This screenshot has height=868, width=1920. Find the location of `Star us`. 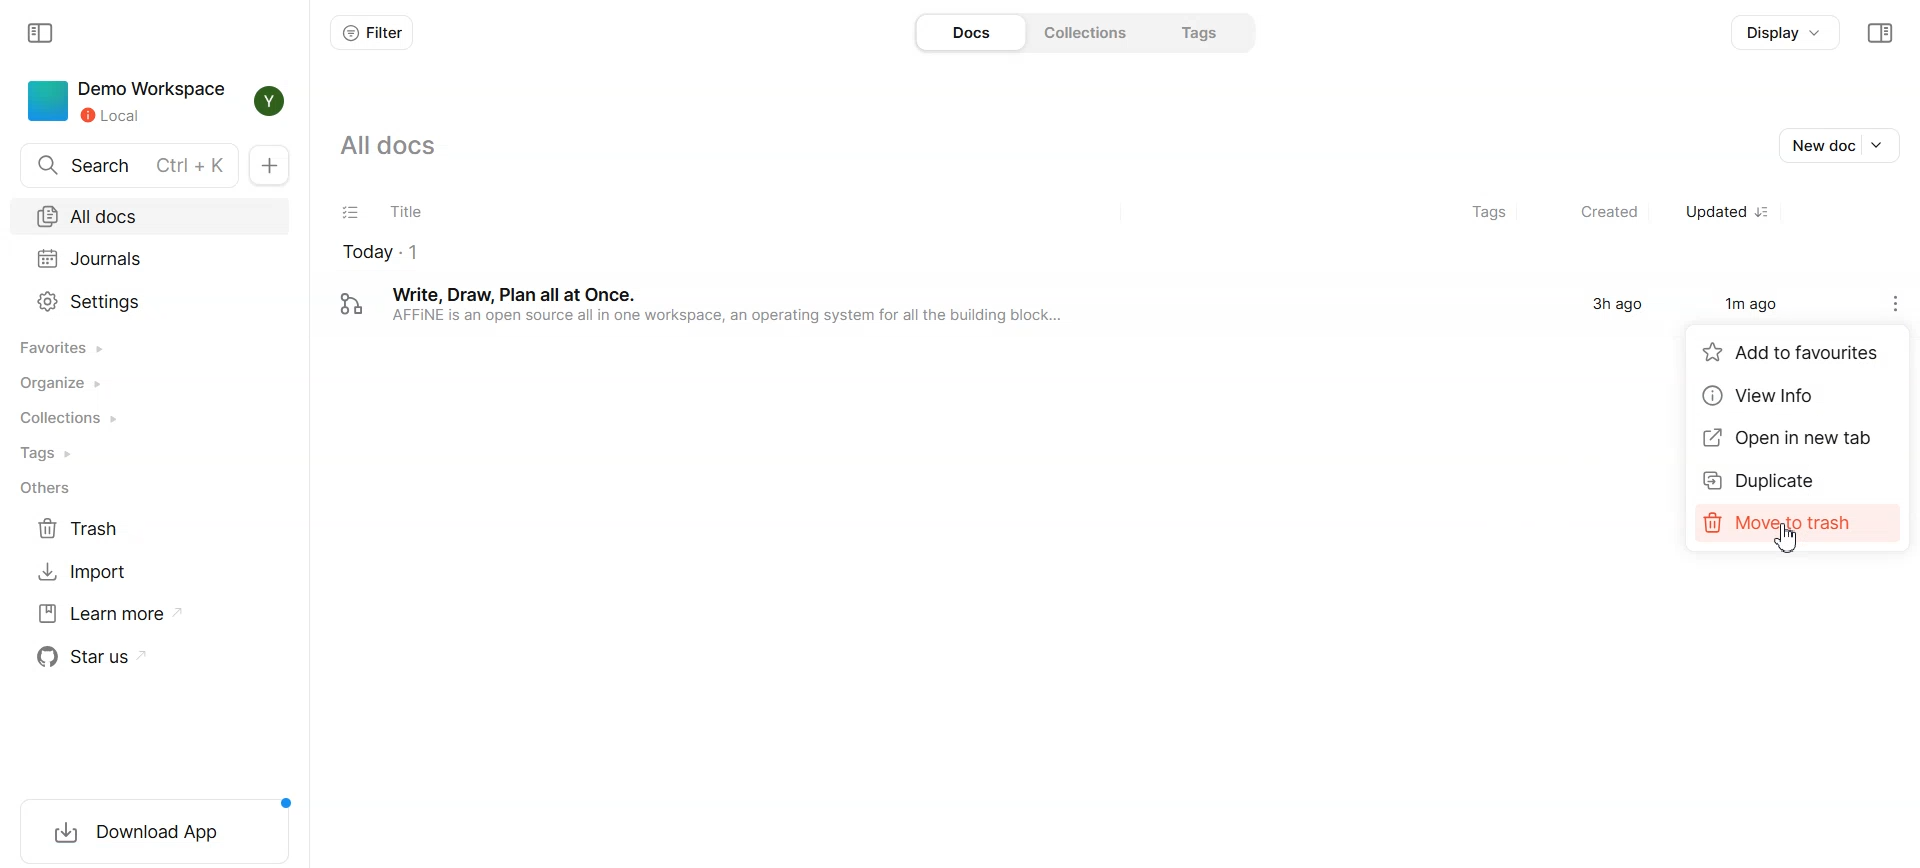

Star us is located at coordinates (133, 657).